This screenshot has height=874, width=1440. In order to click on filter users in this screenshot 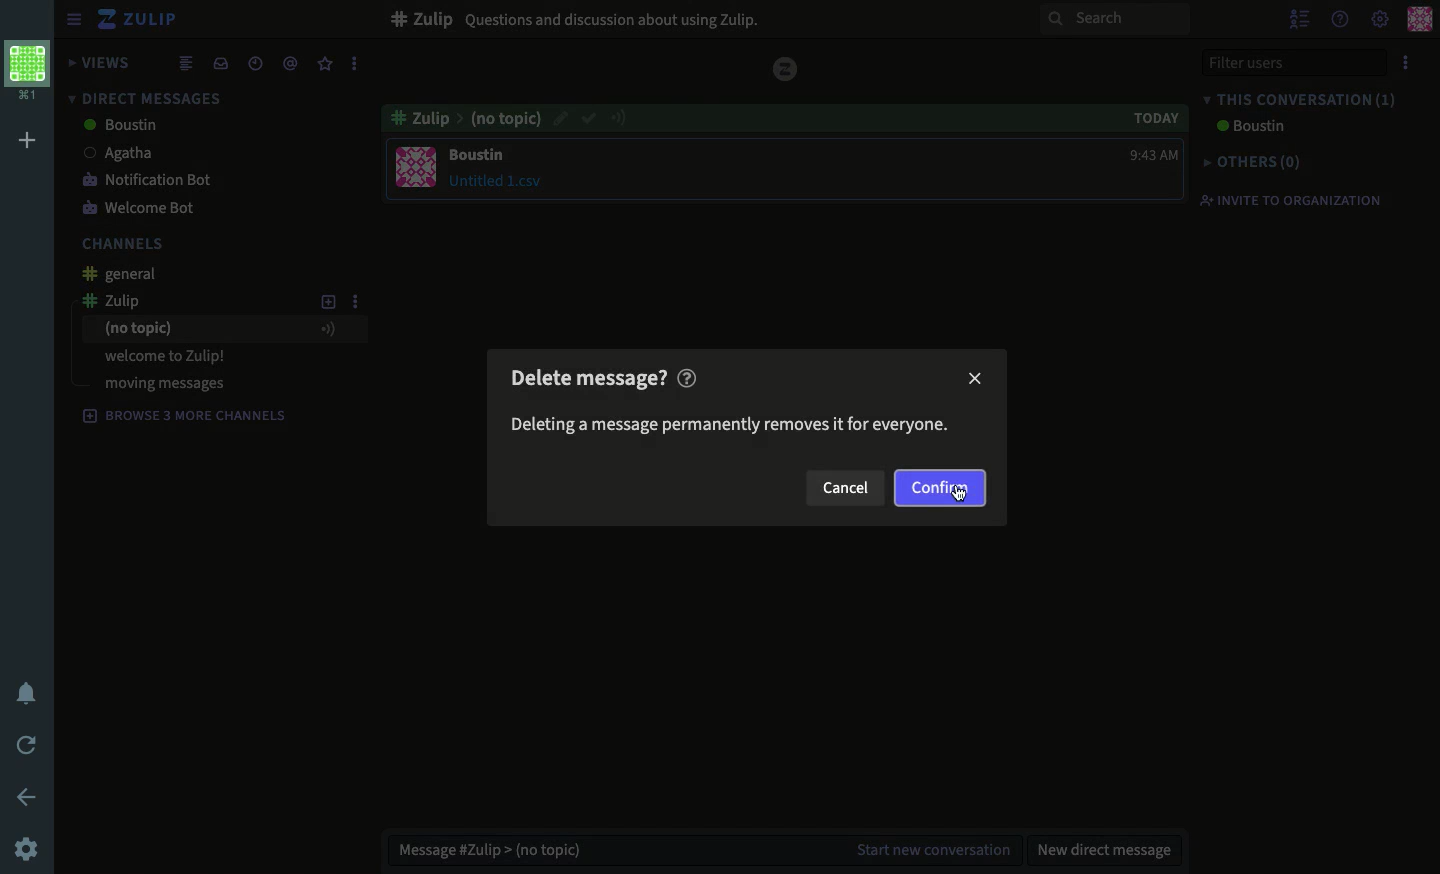, I will do `click(1291, 64)`.